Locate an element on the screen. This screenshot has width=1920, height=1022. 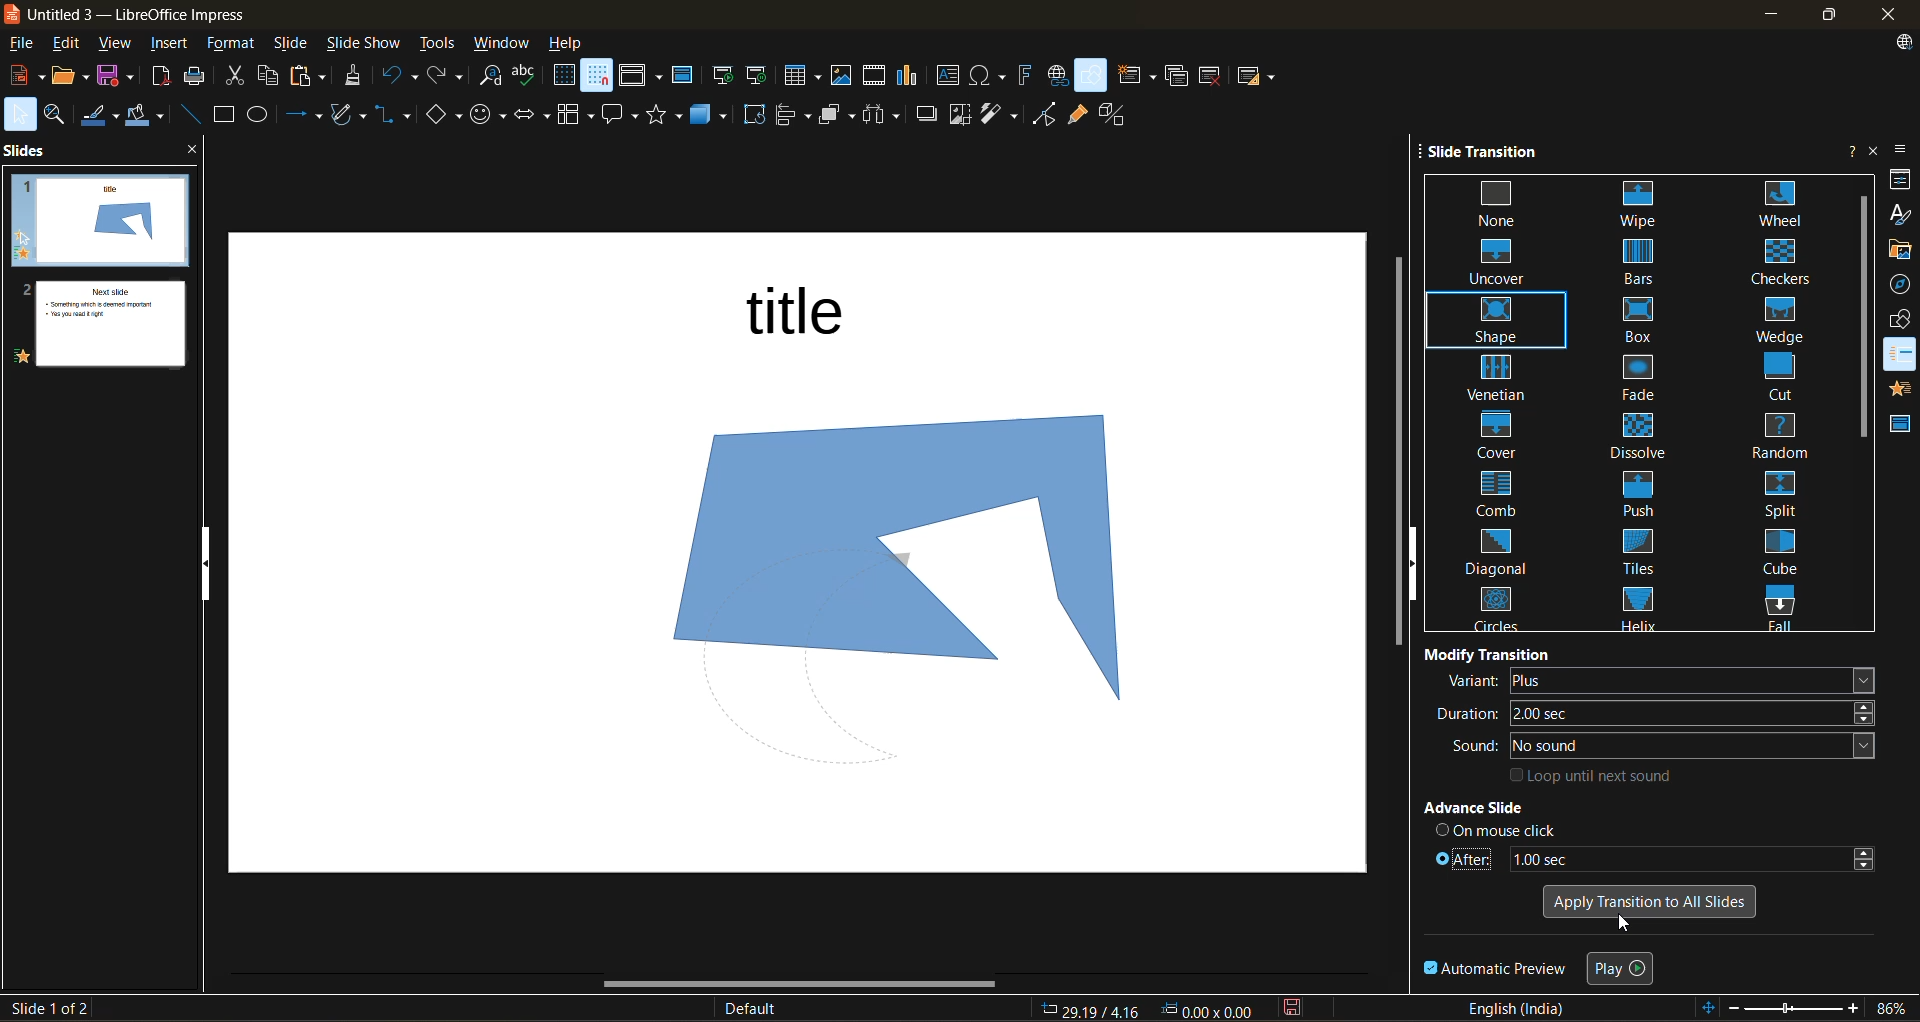
help on sidebar deck is located at coordinates (1847, 150).